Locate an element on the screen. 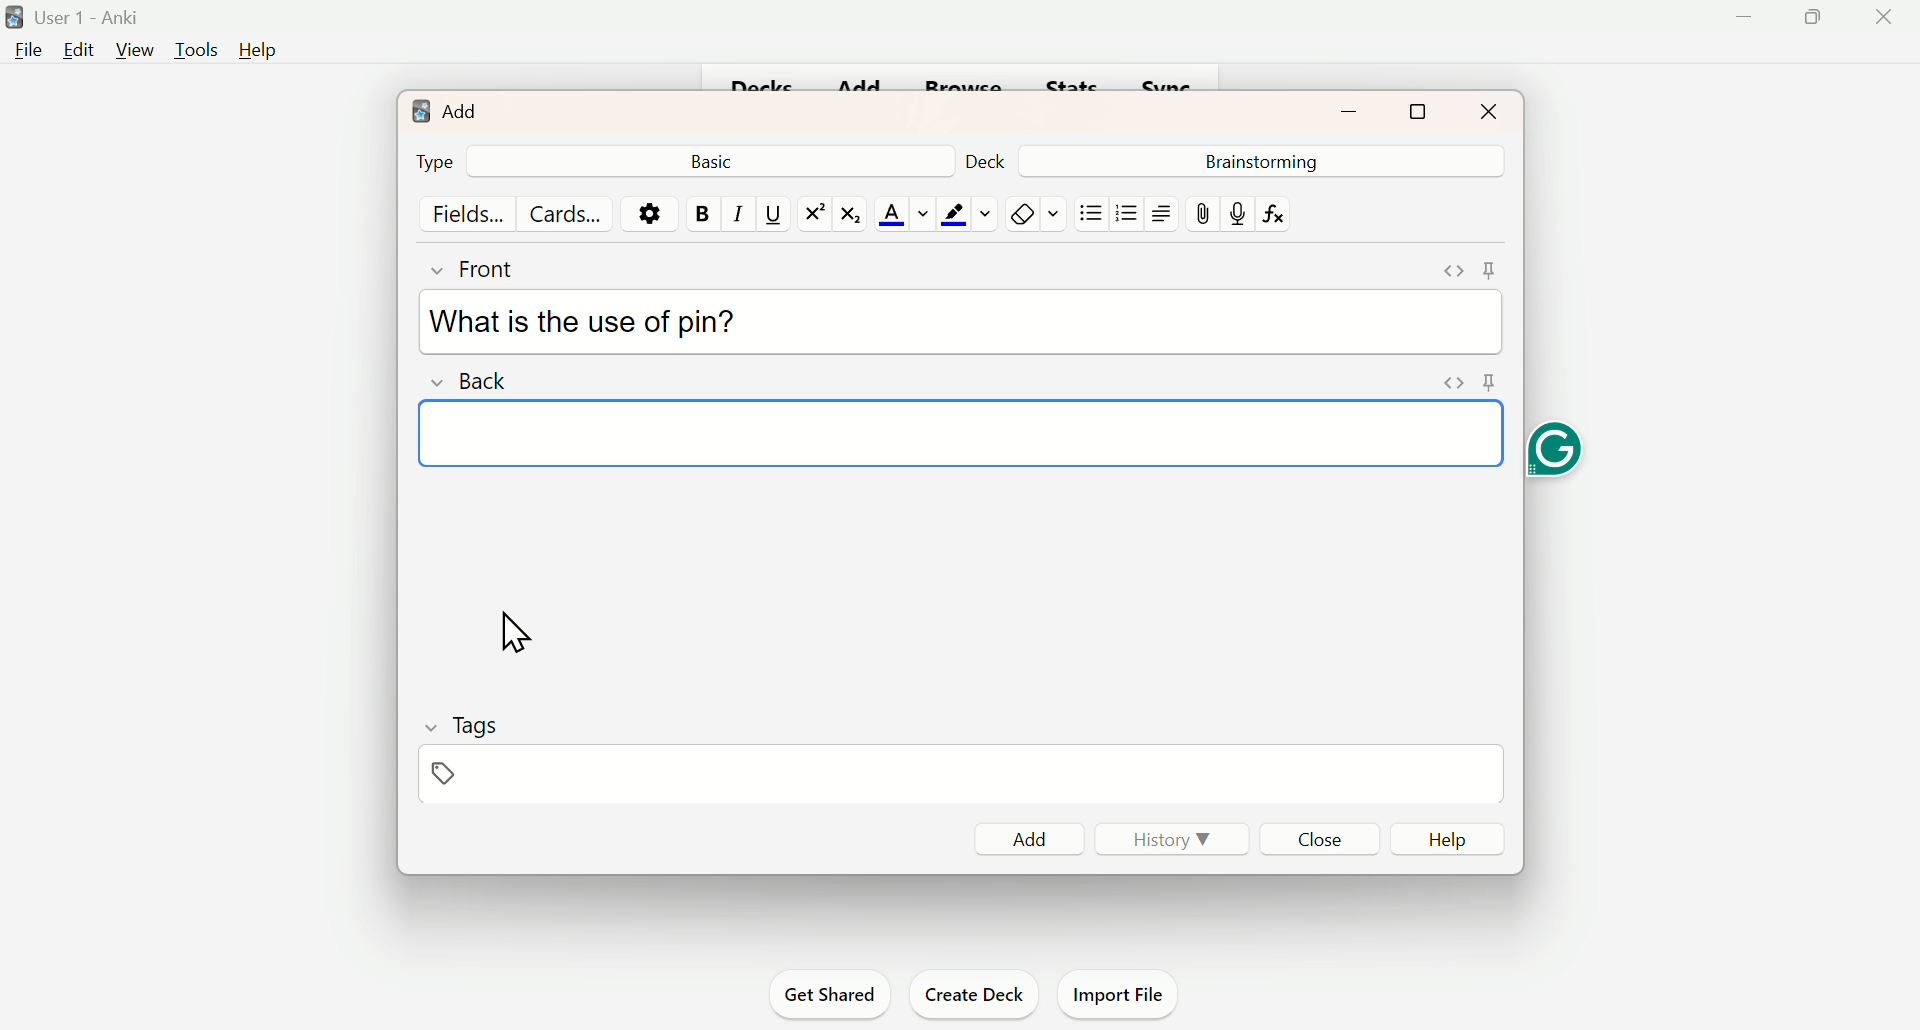  Get Shared is located at coordinates (837, 995).